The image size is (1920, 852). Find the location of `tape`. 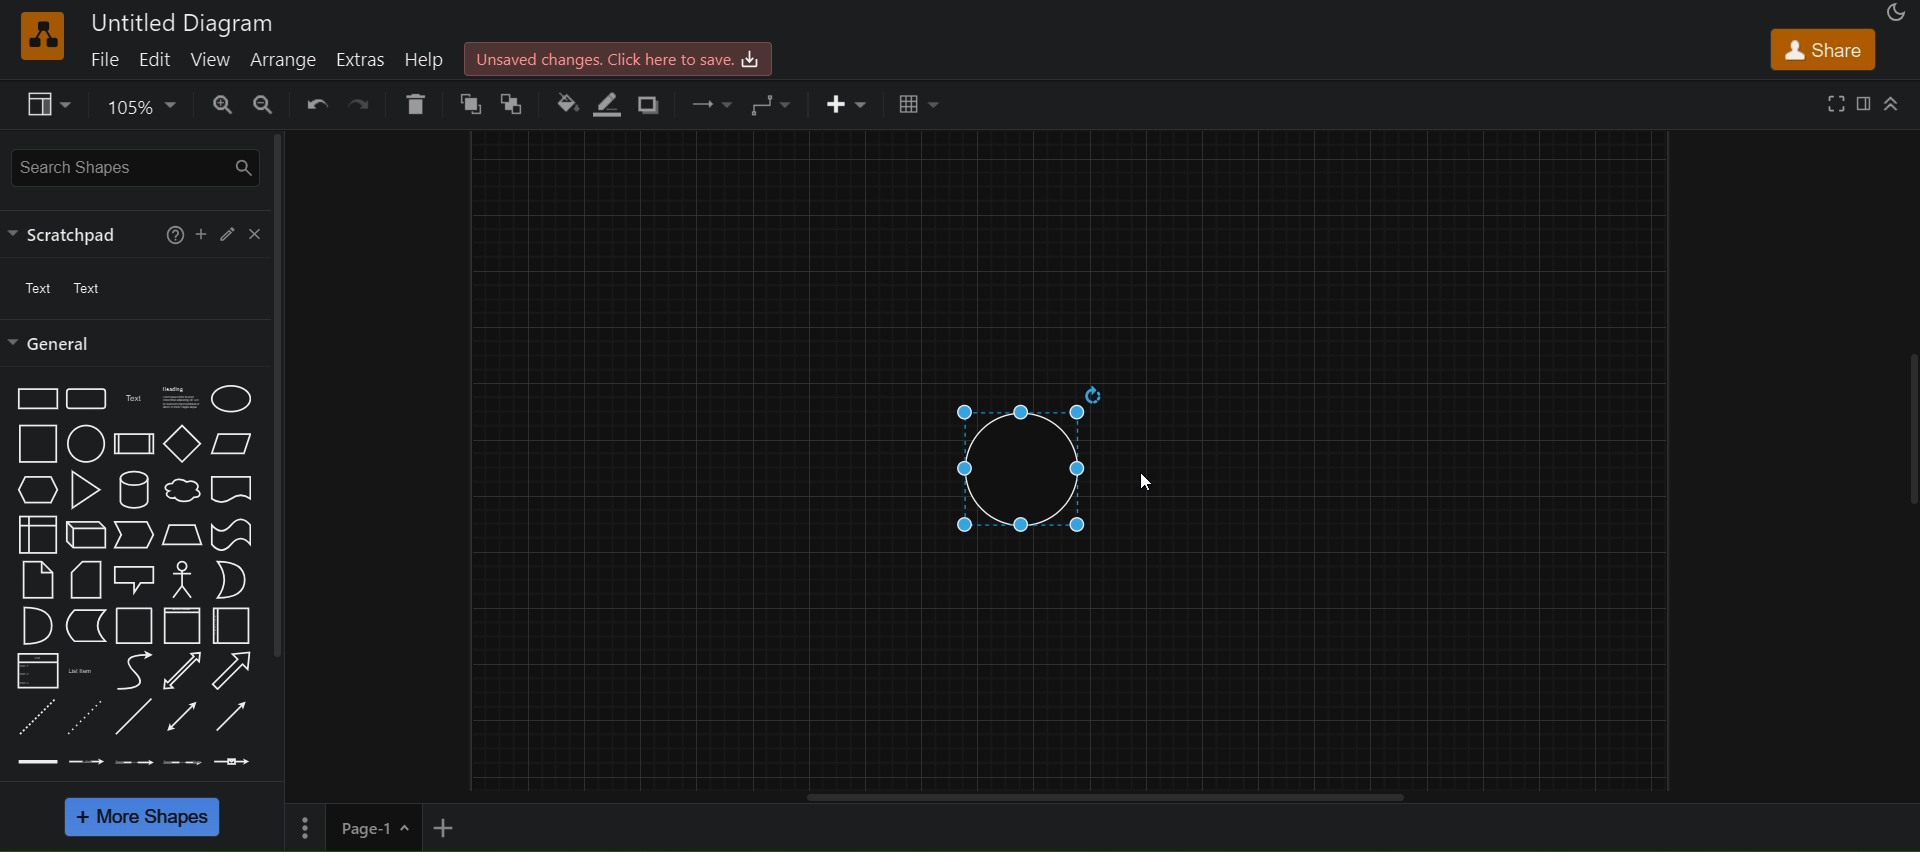

tape is located at coordinates (230, 535).